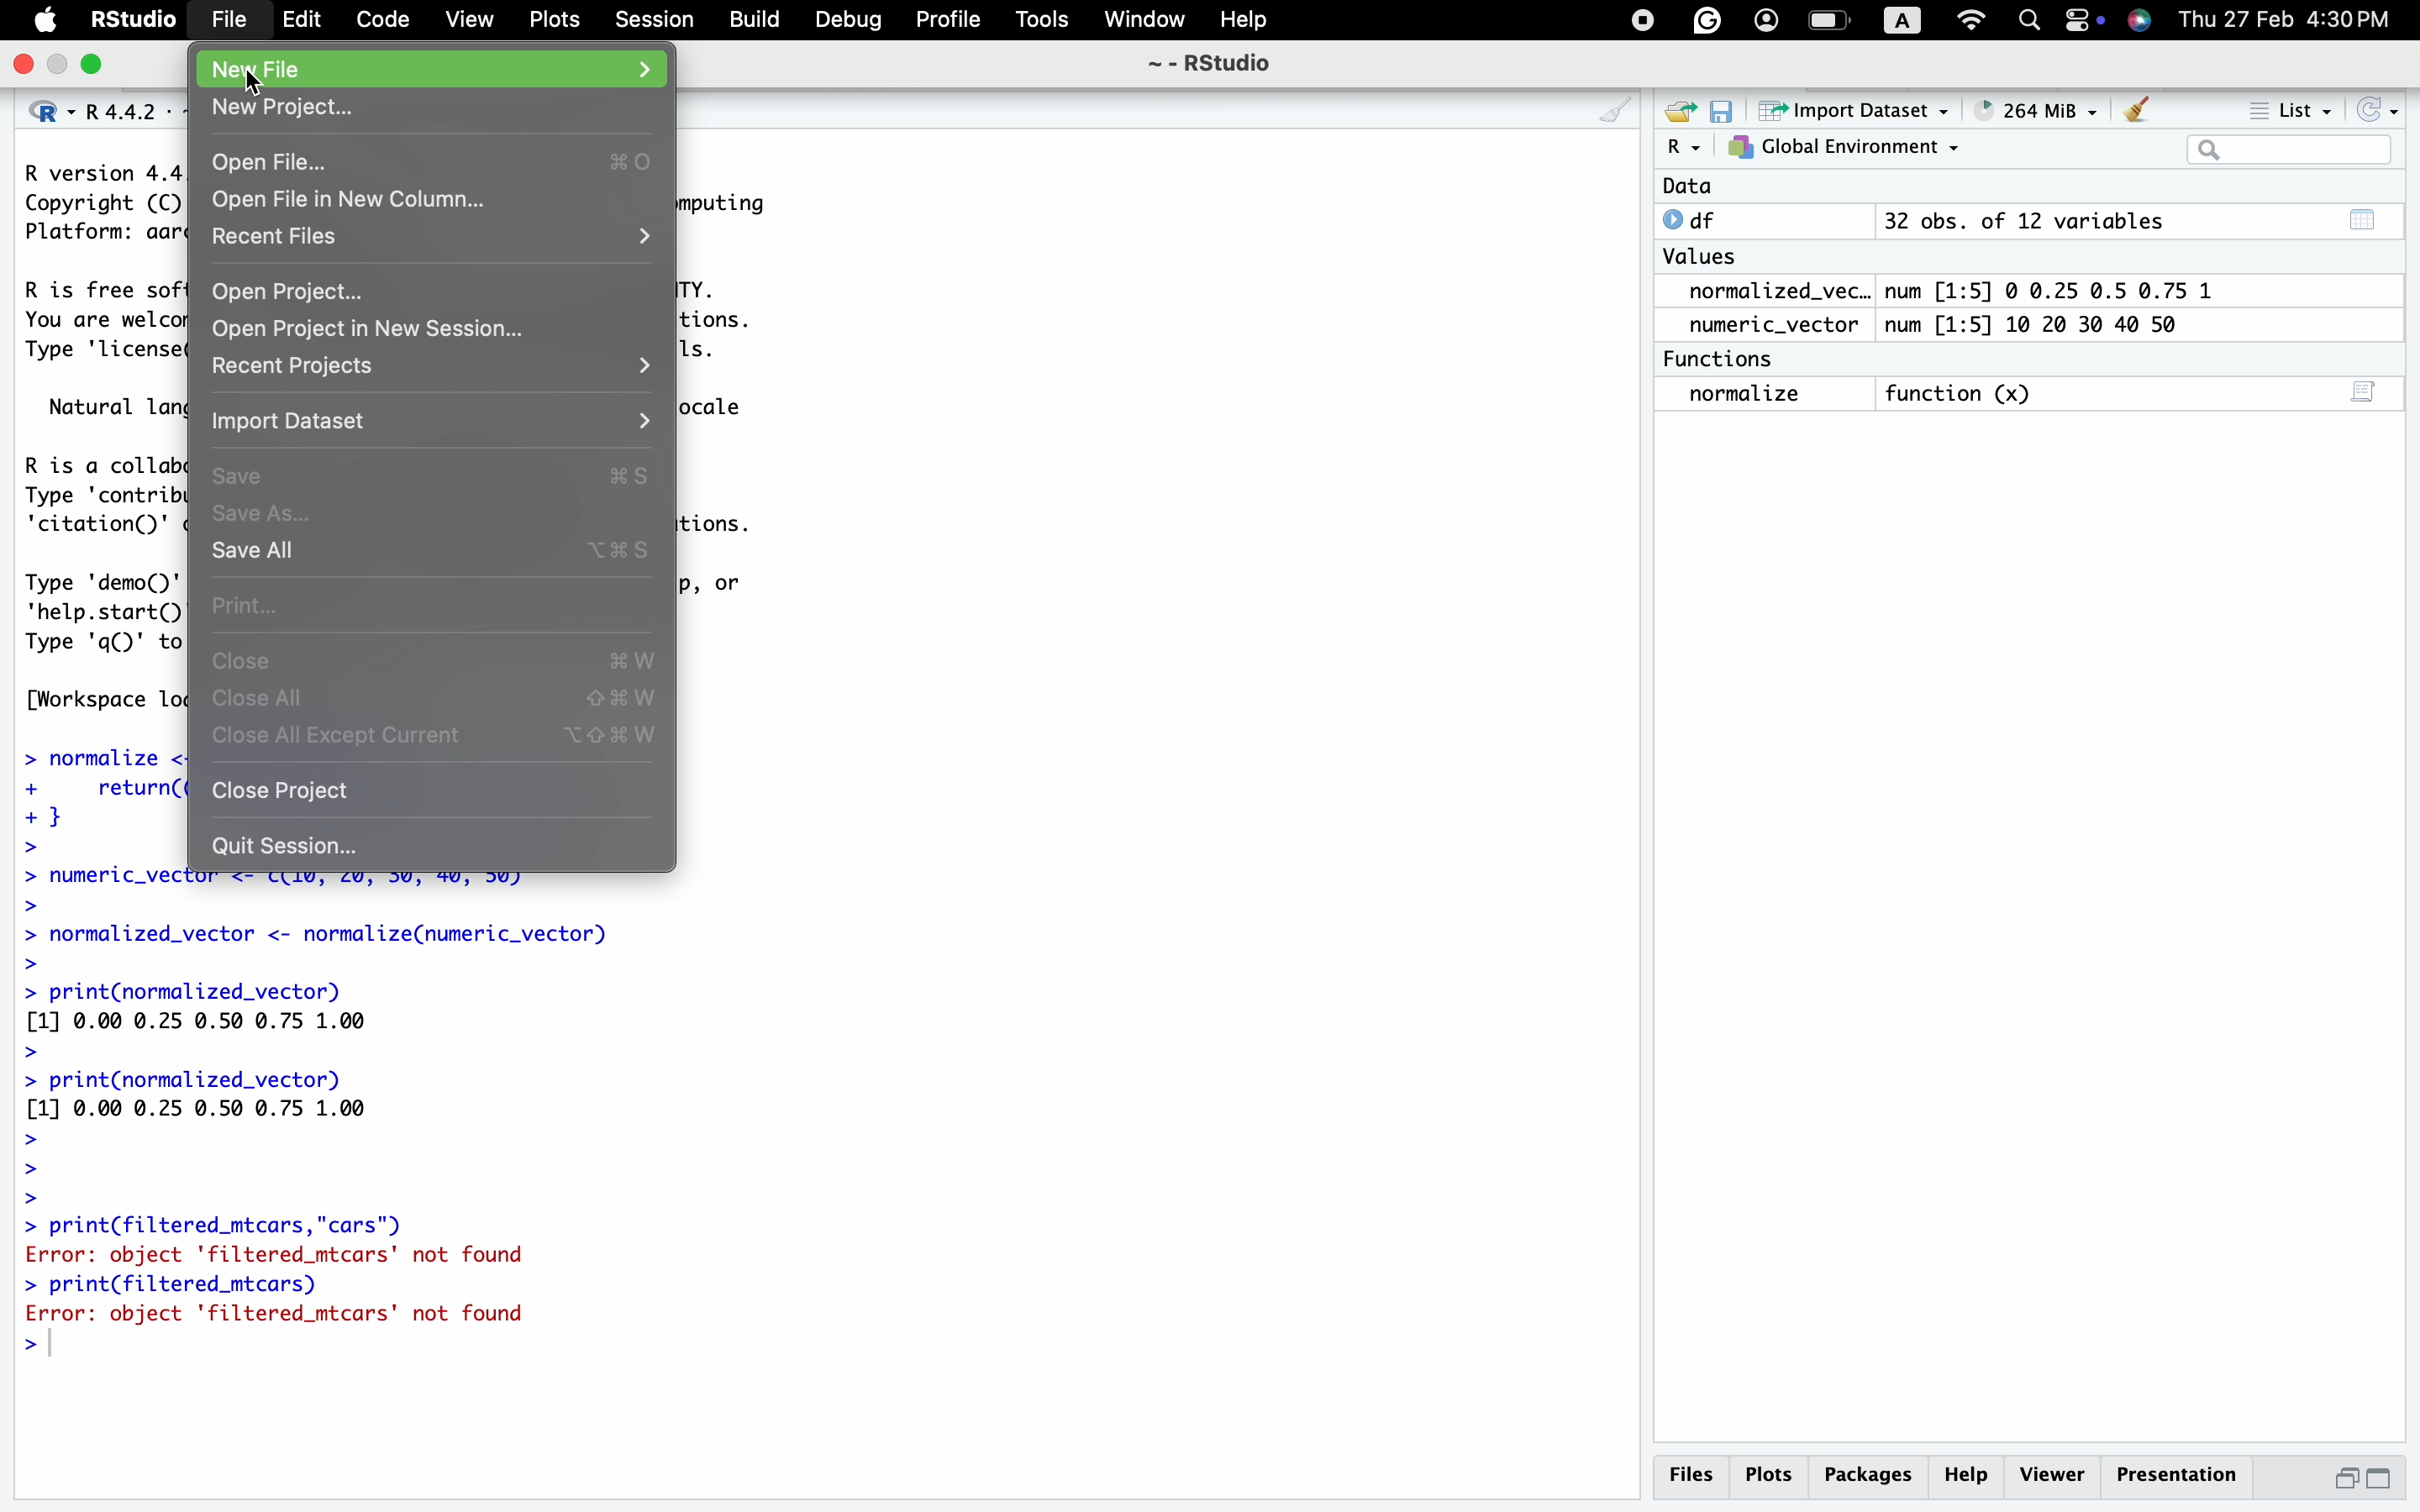 The height and width of the screenshot is (1512, 2420). Describe the element at coordinates (303, 19) in the screenshot. I see `edit` at that location.